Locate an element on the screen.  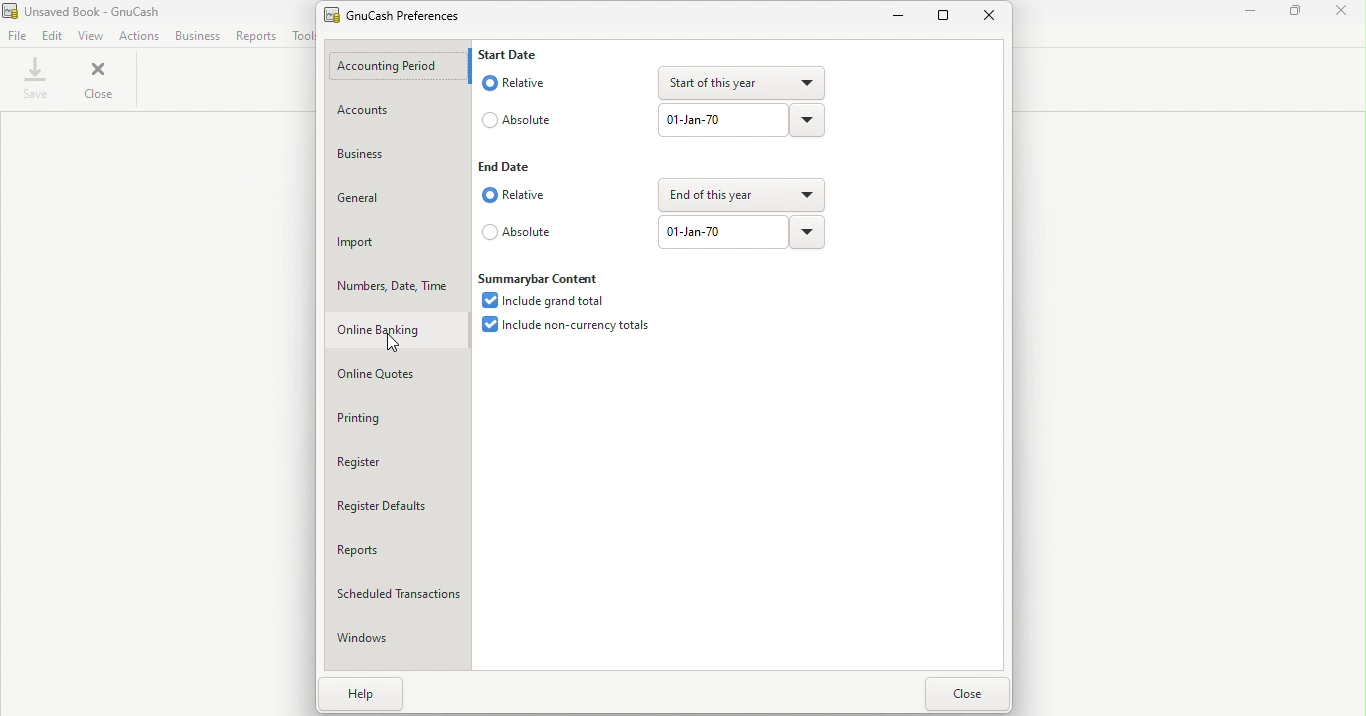
Import is located at coordinates (397, 243).